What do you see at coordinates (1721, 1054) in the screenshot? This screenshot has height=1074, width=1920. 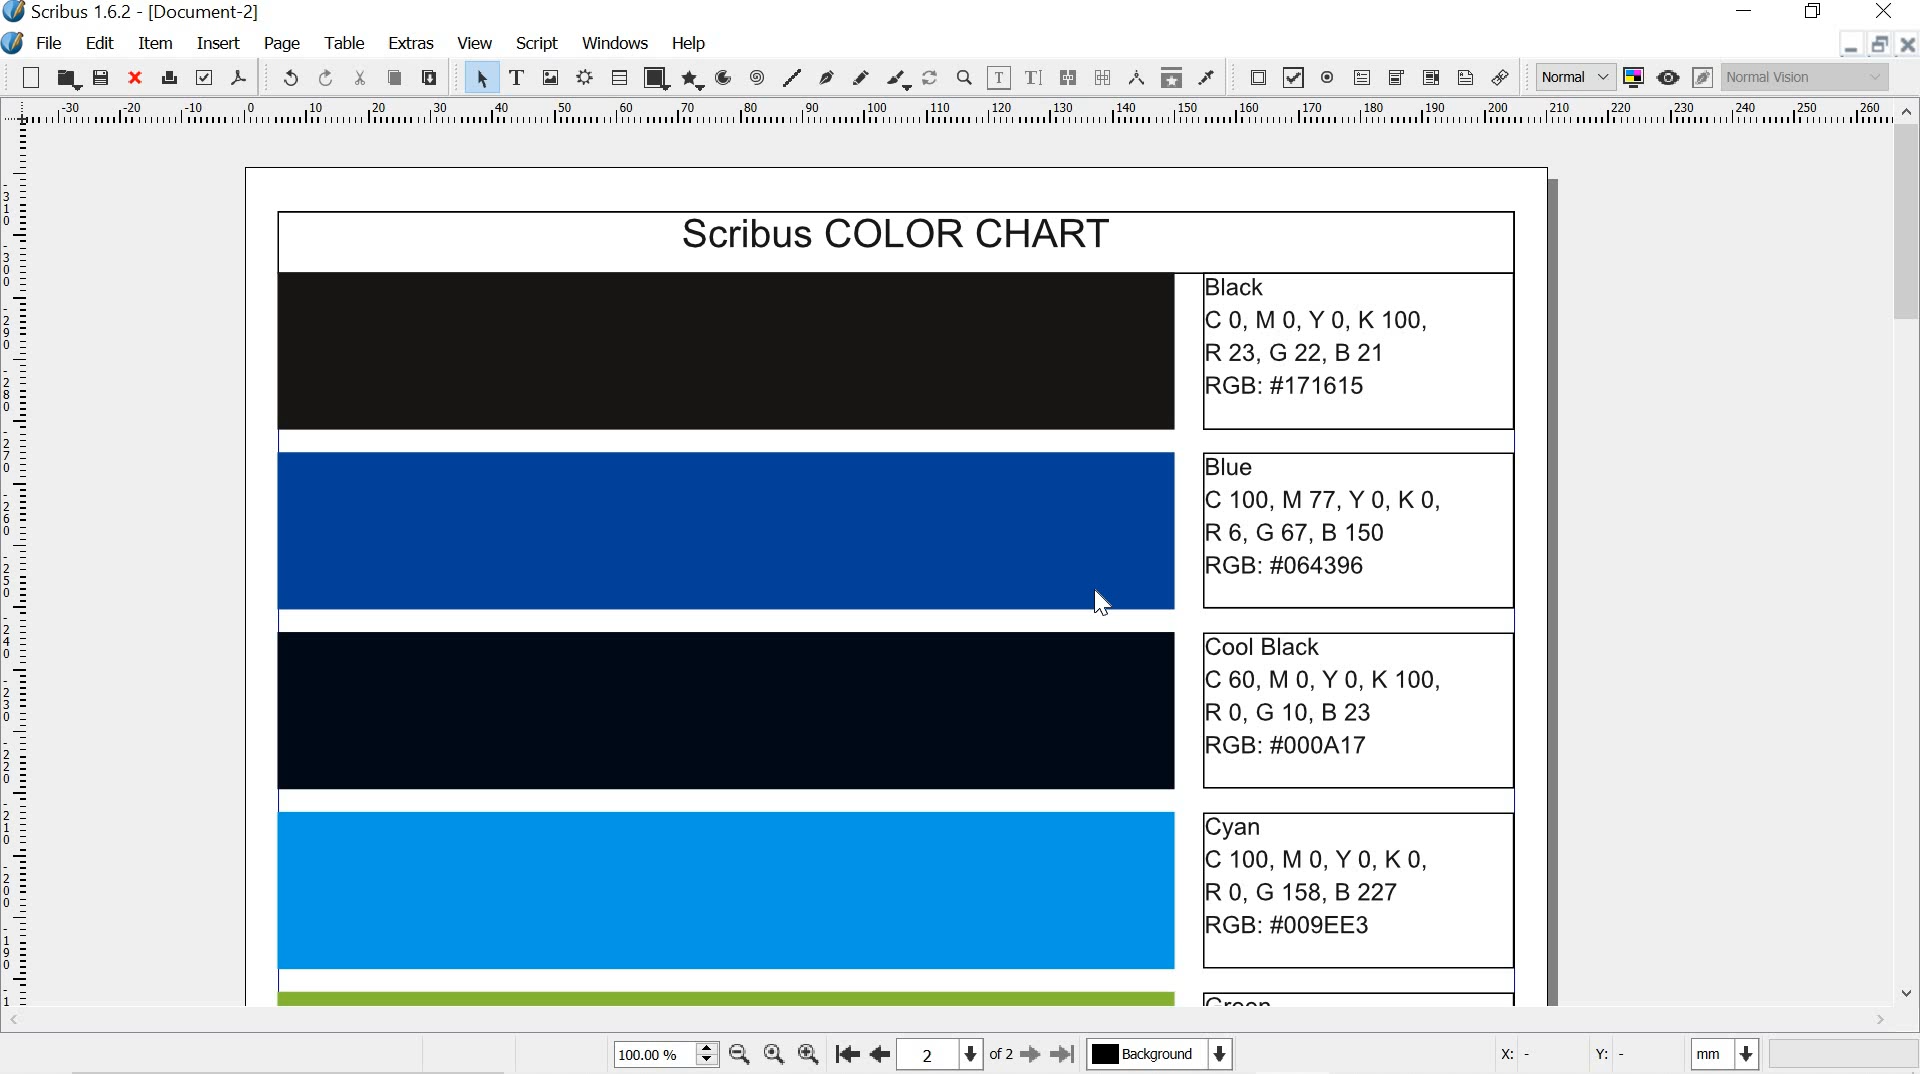 I see `current unit` at bounding box center [1721, 1054].